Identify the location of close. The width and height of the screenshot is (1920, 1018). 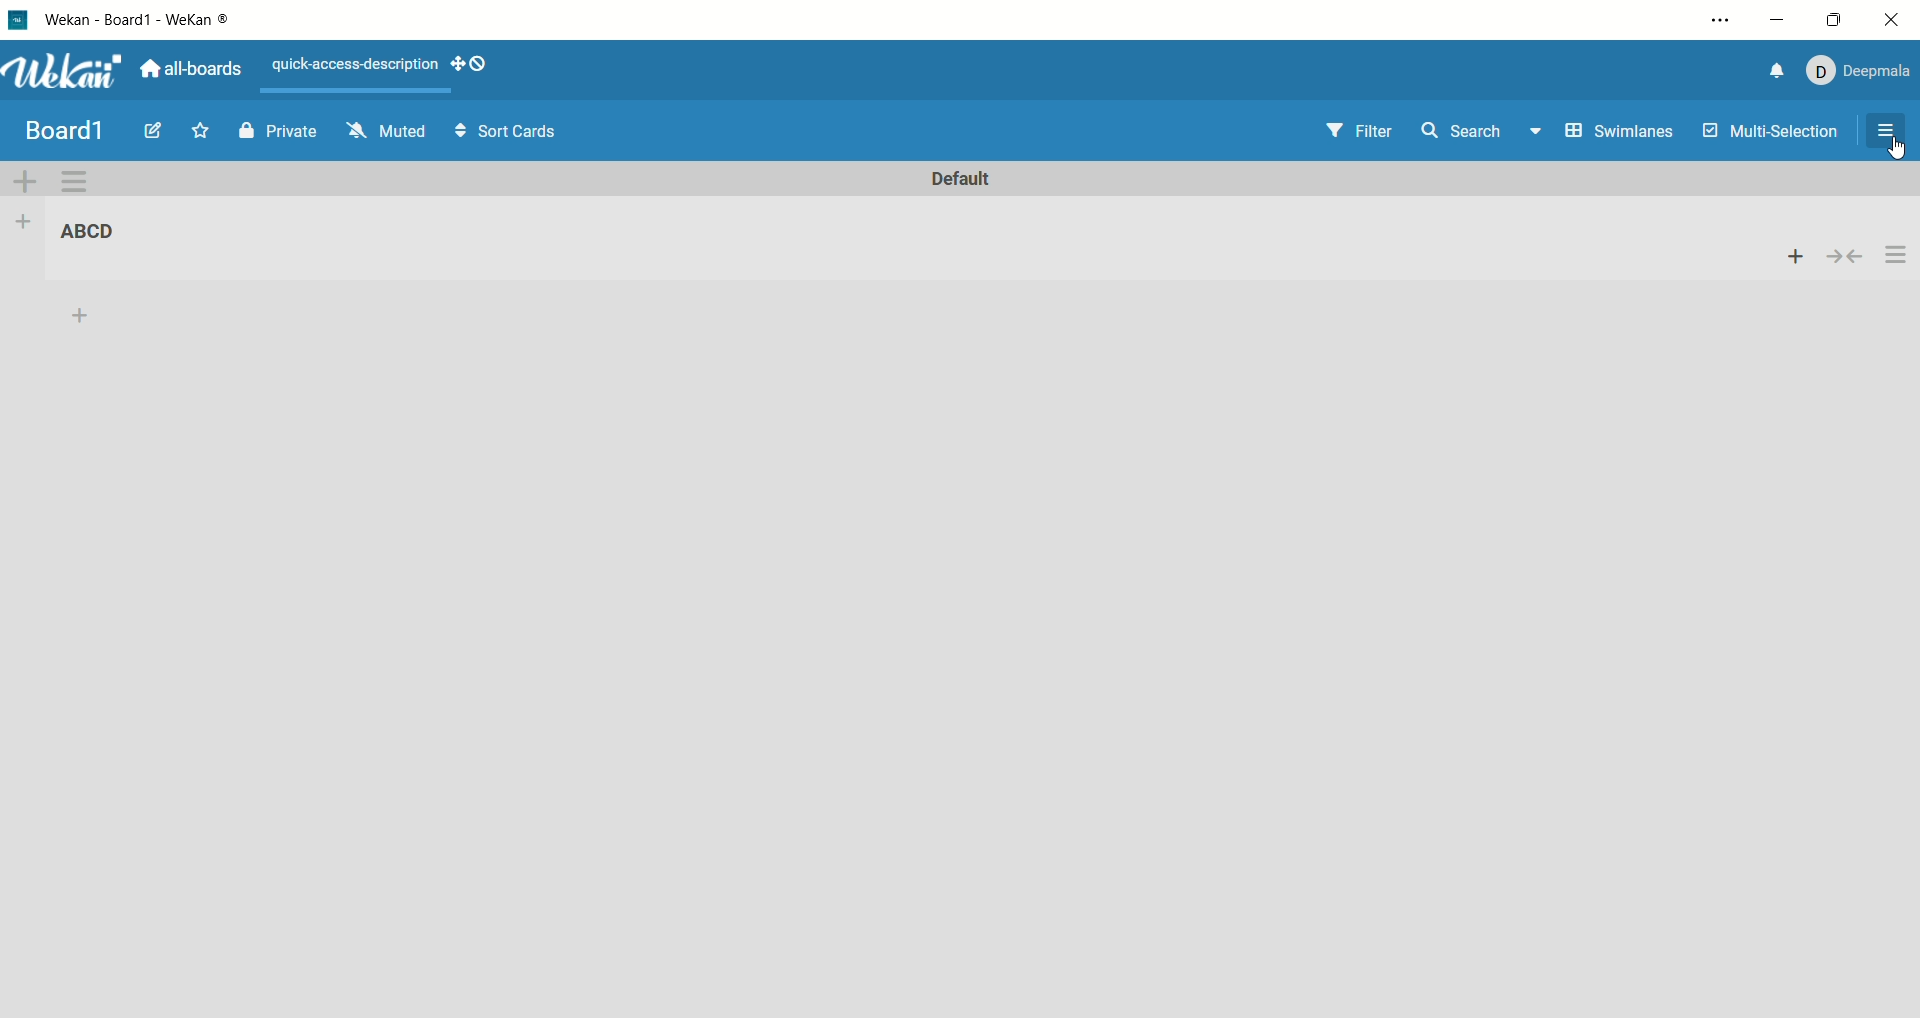
(1896, 20).